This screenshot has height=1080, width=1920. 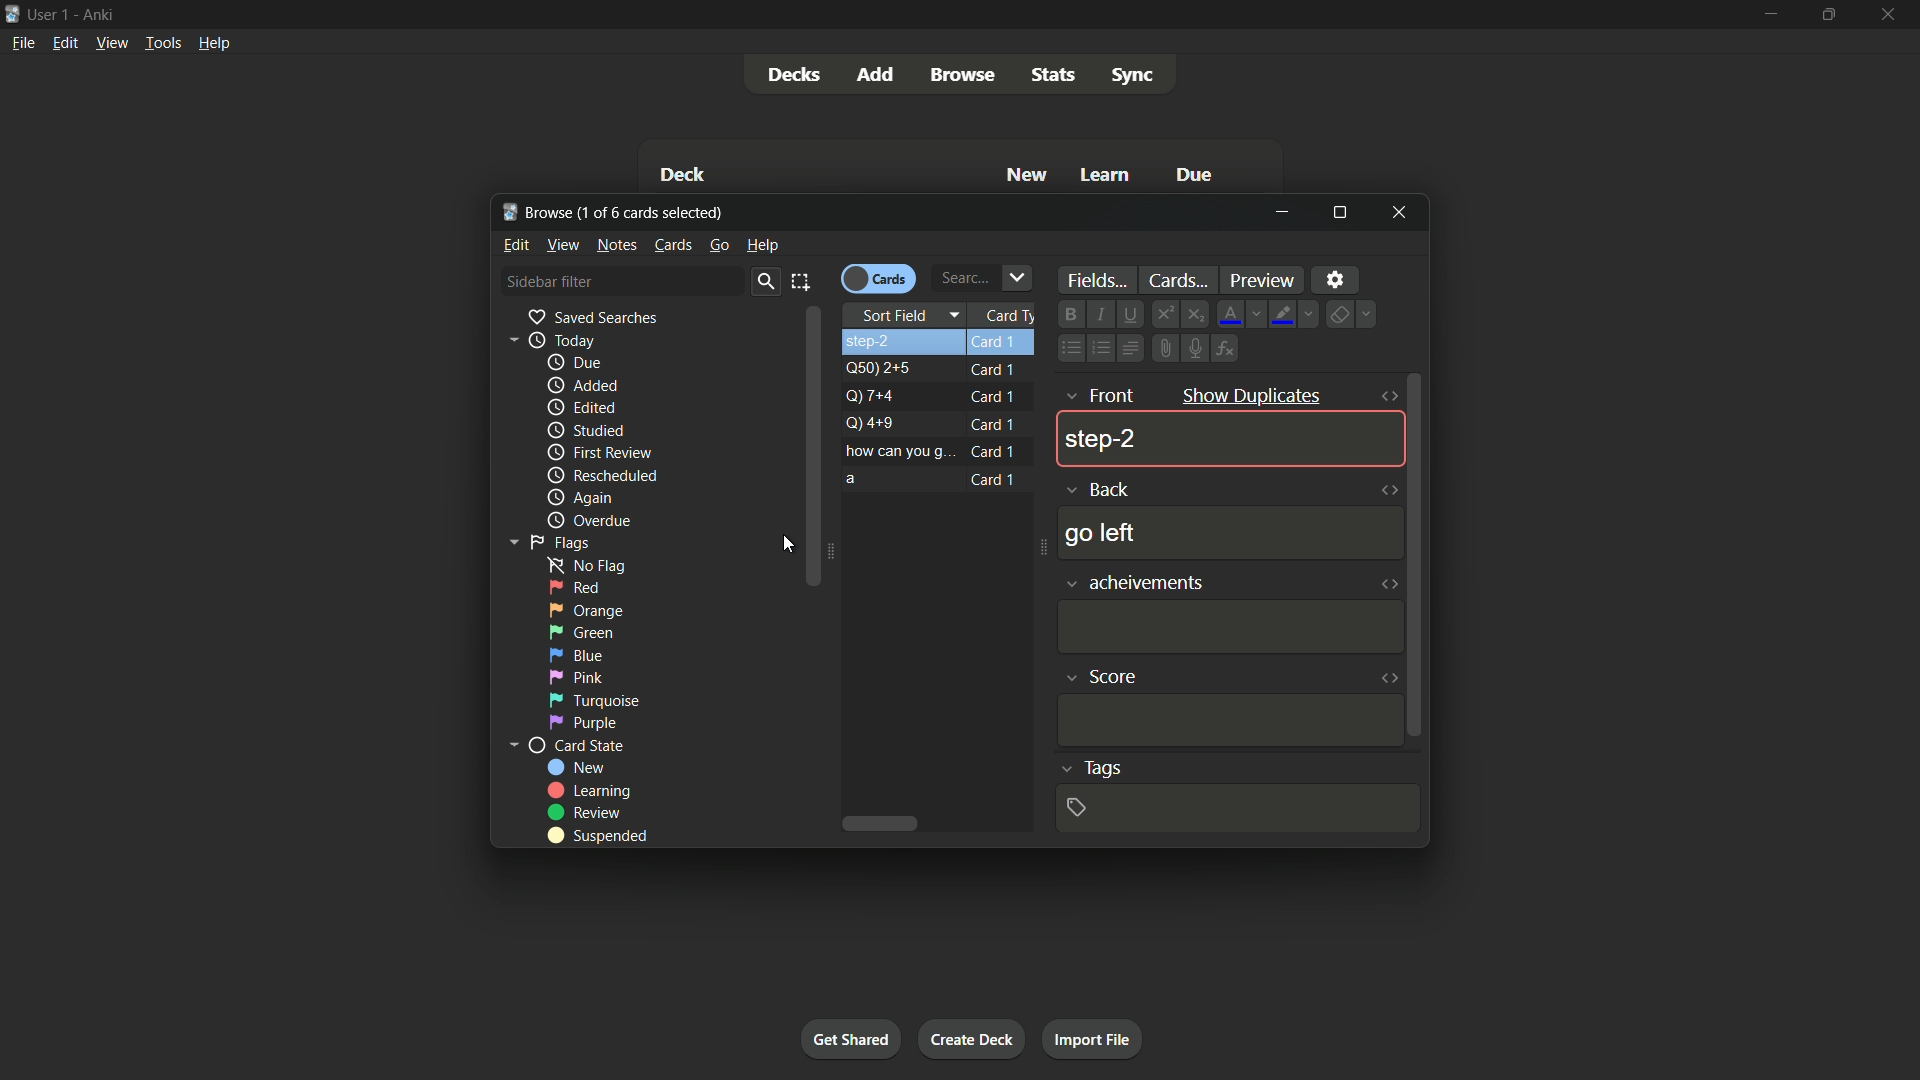 What do you see at coordinates (579, 499) in the screenshot?
I see `again` at bounding box center [579, 499].